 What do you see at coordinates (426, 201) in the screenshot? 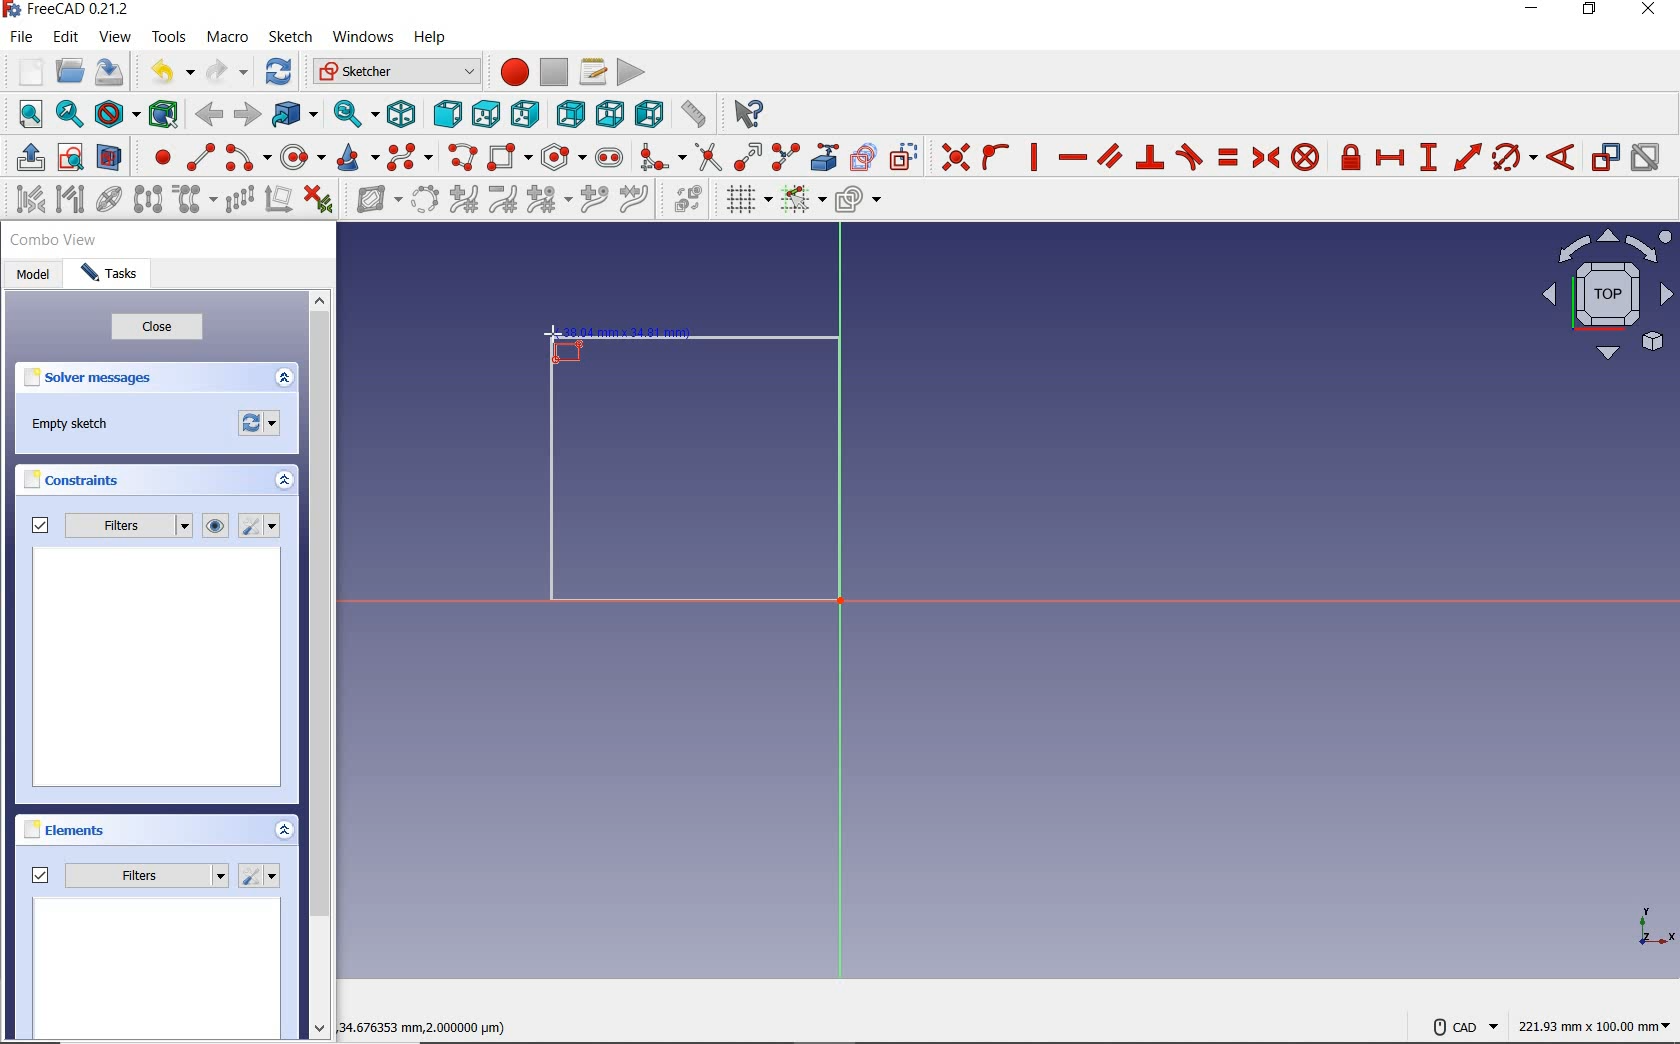
I see `convert geometry to B-Spline` at bounding box center [426, 201].